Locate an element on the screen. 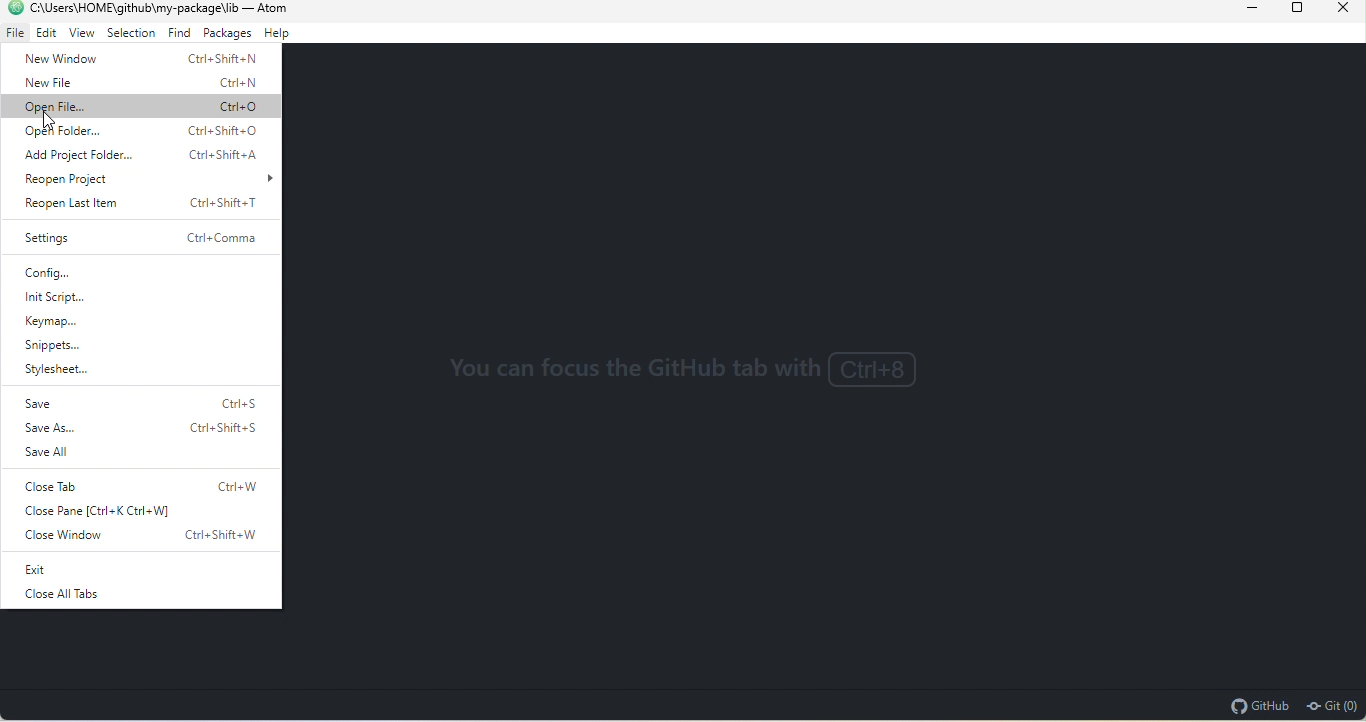 Image resolution: width=1366 pixels, height=722 pixels. open file is located at coordinates (144, 106).